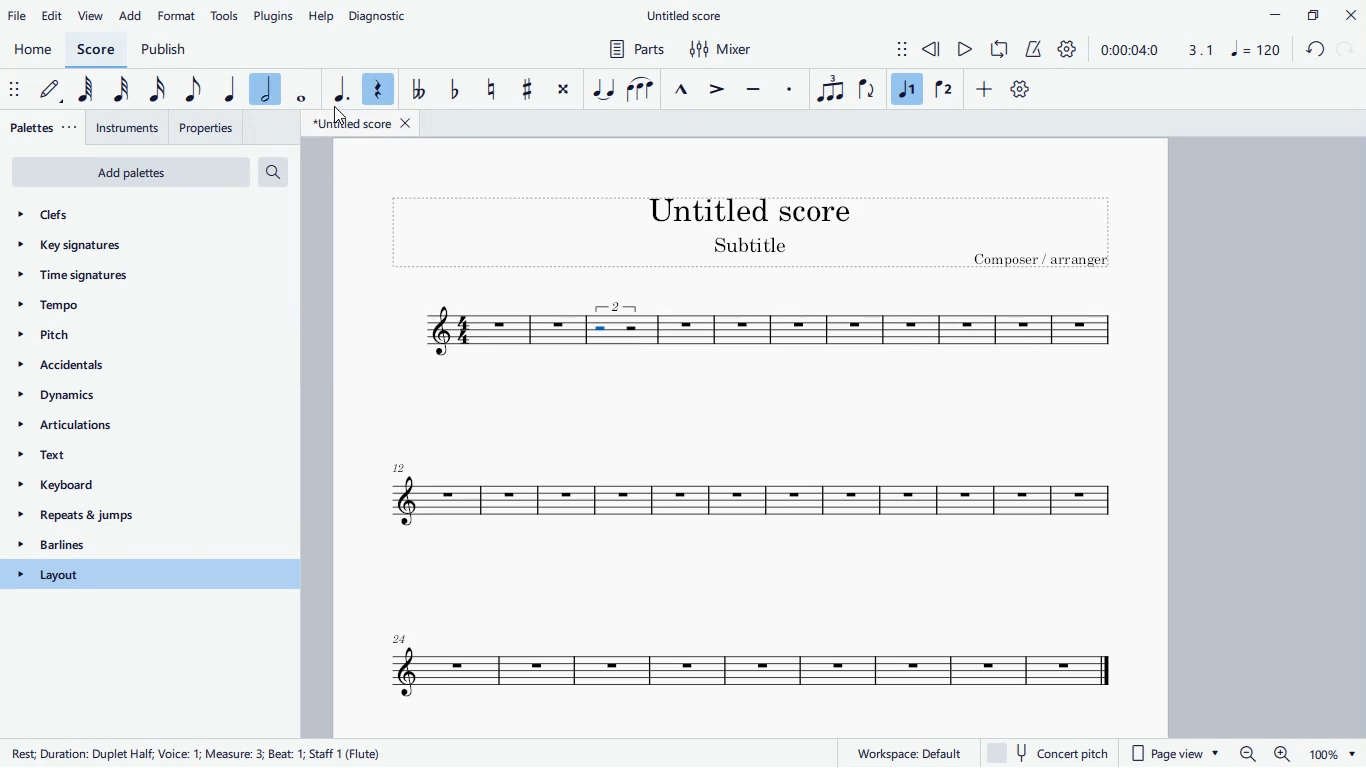 This screenshot has height=768, width=1366. I want to click on quarter note, so click(228, 87).